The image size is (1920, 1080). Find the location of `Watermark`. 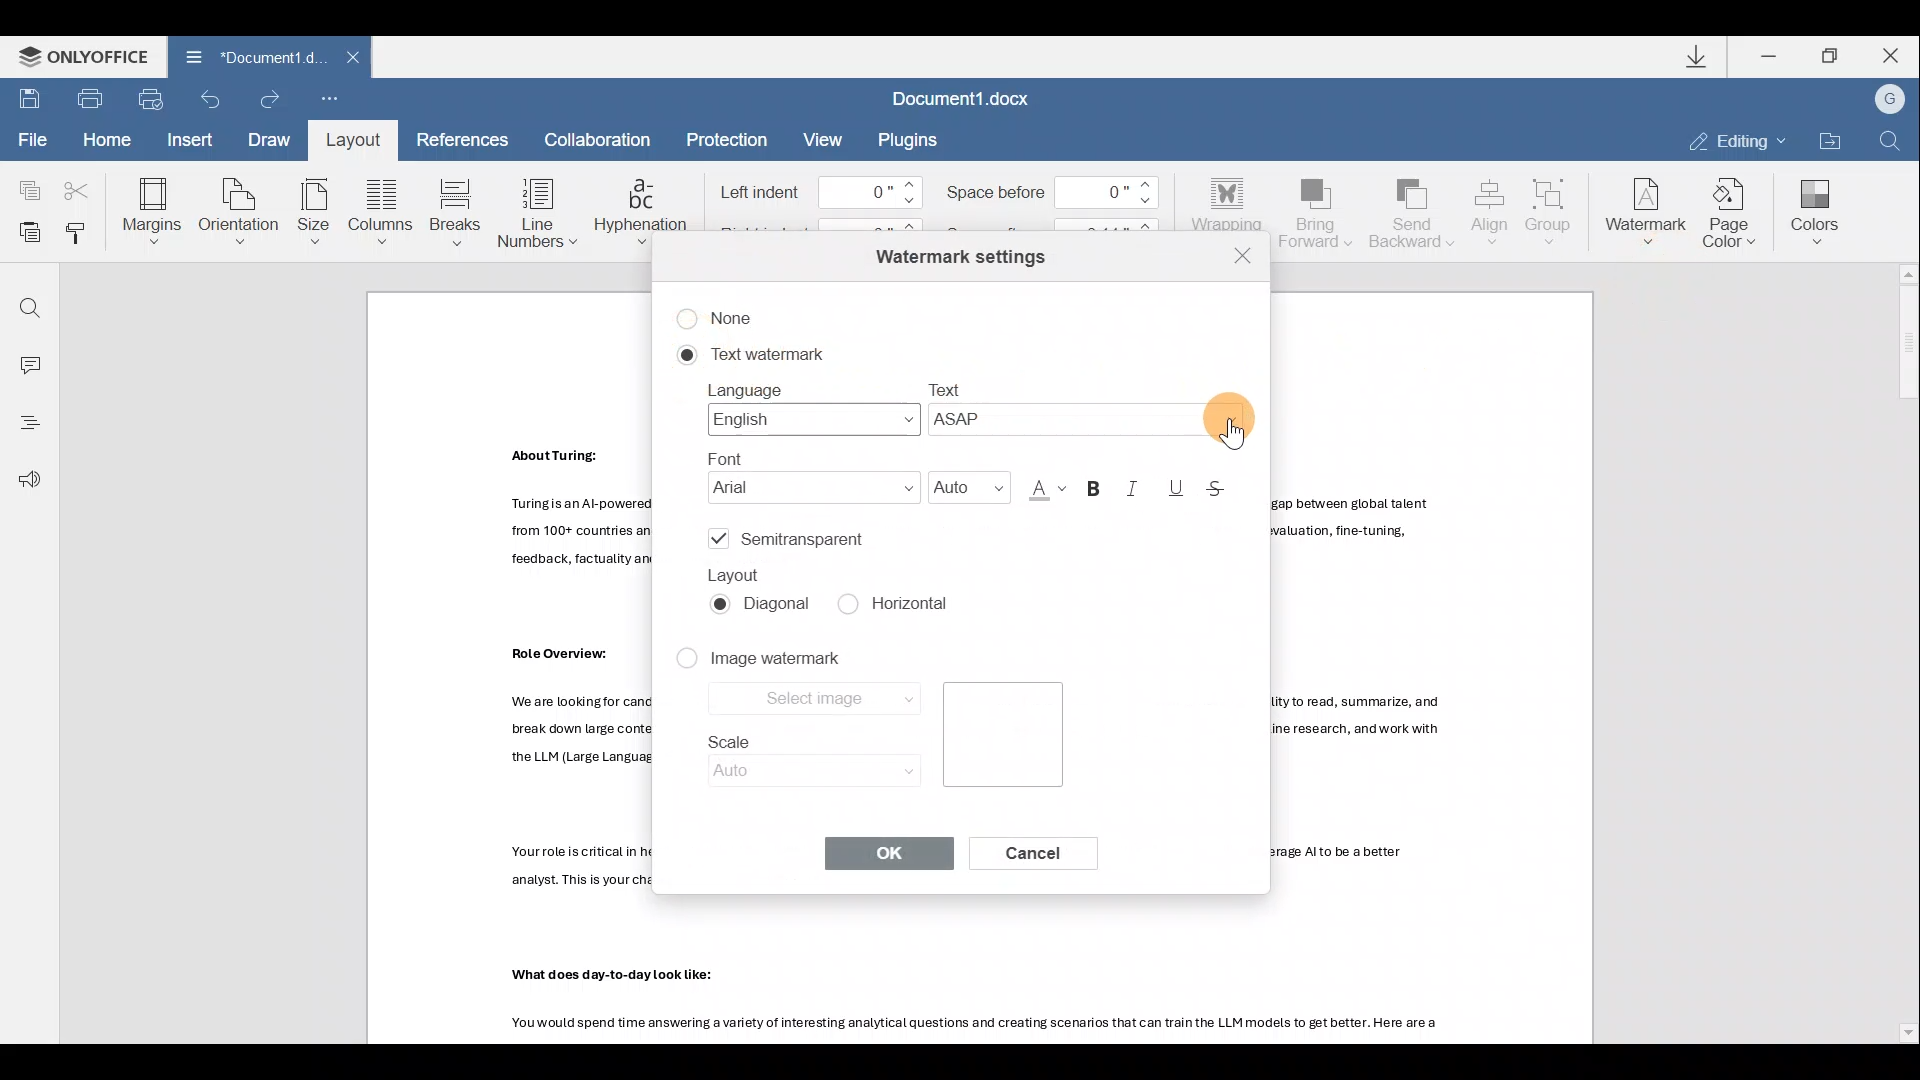

Watermark is located at coordinates (1648, 208).